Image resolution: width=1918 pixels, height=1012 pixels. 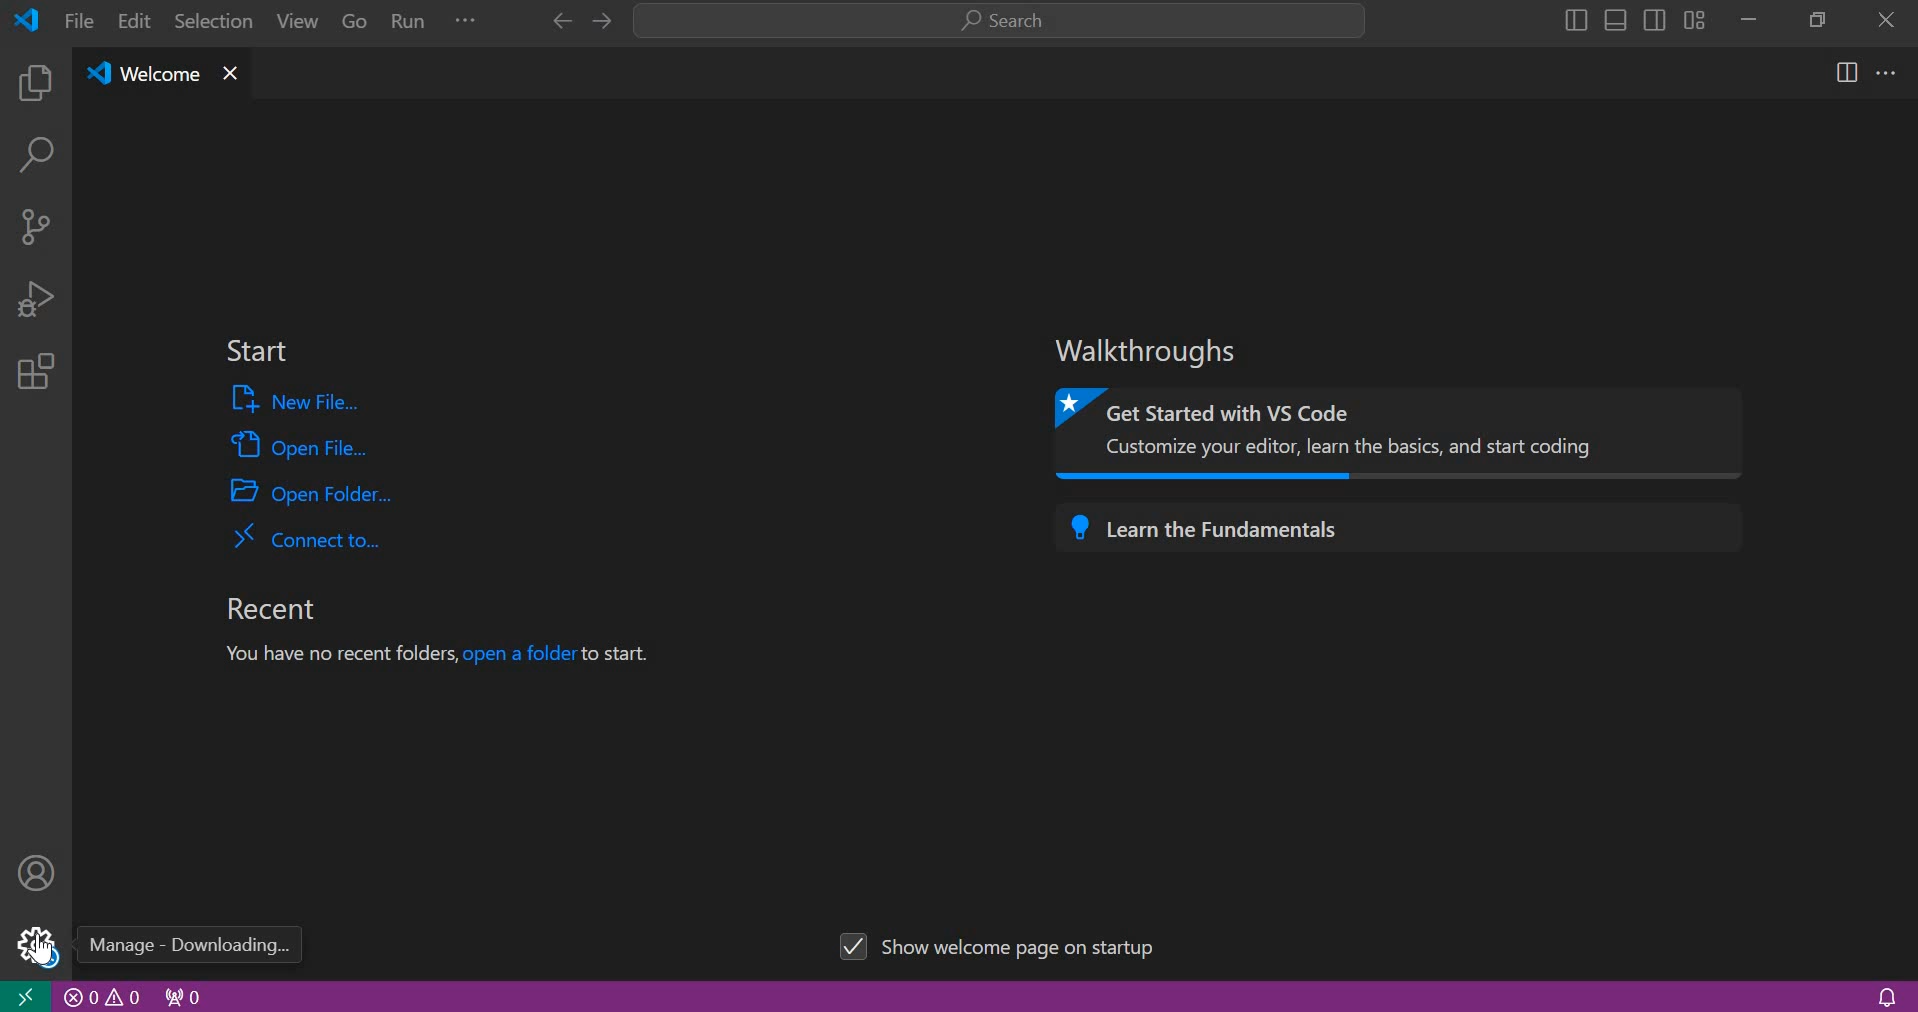 I want to click on go, so click(x=355, y=24).